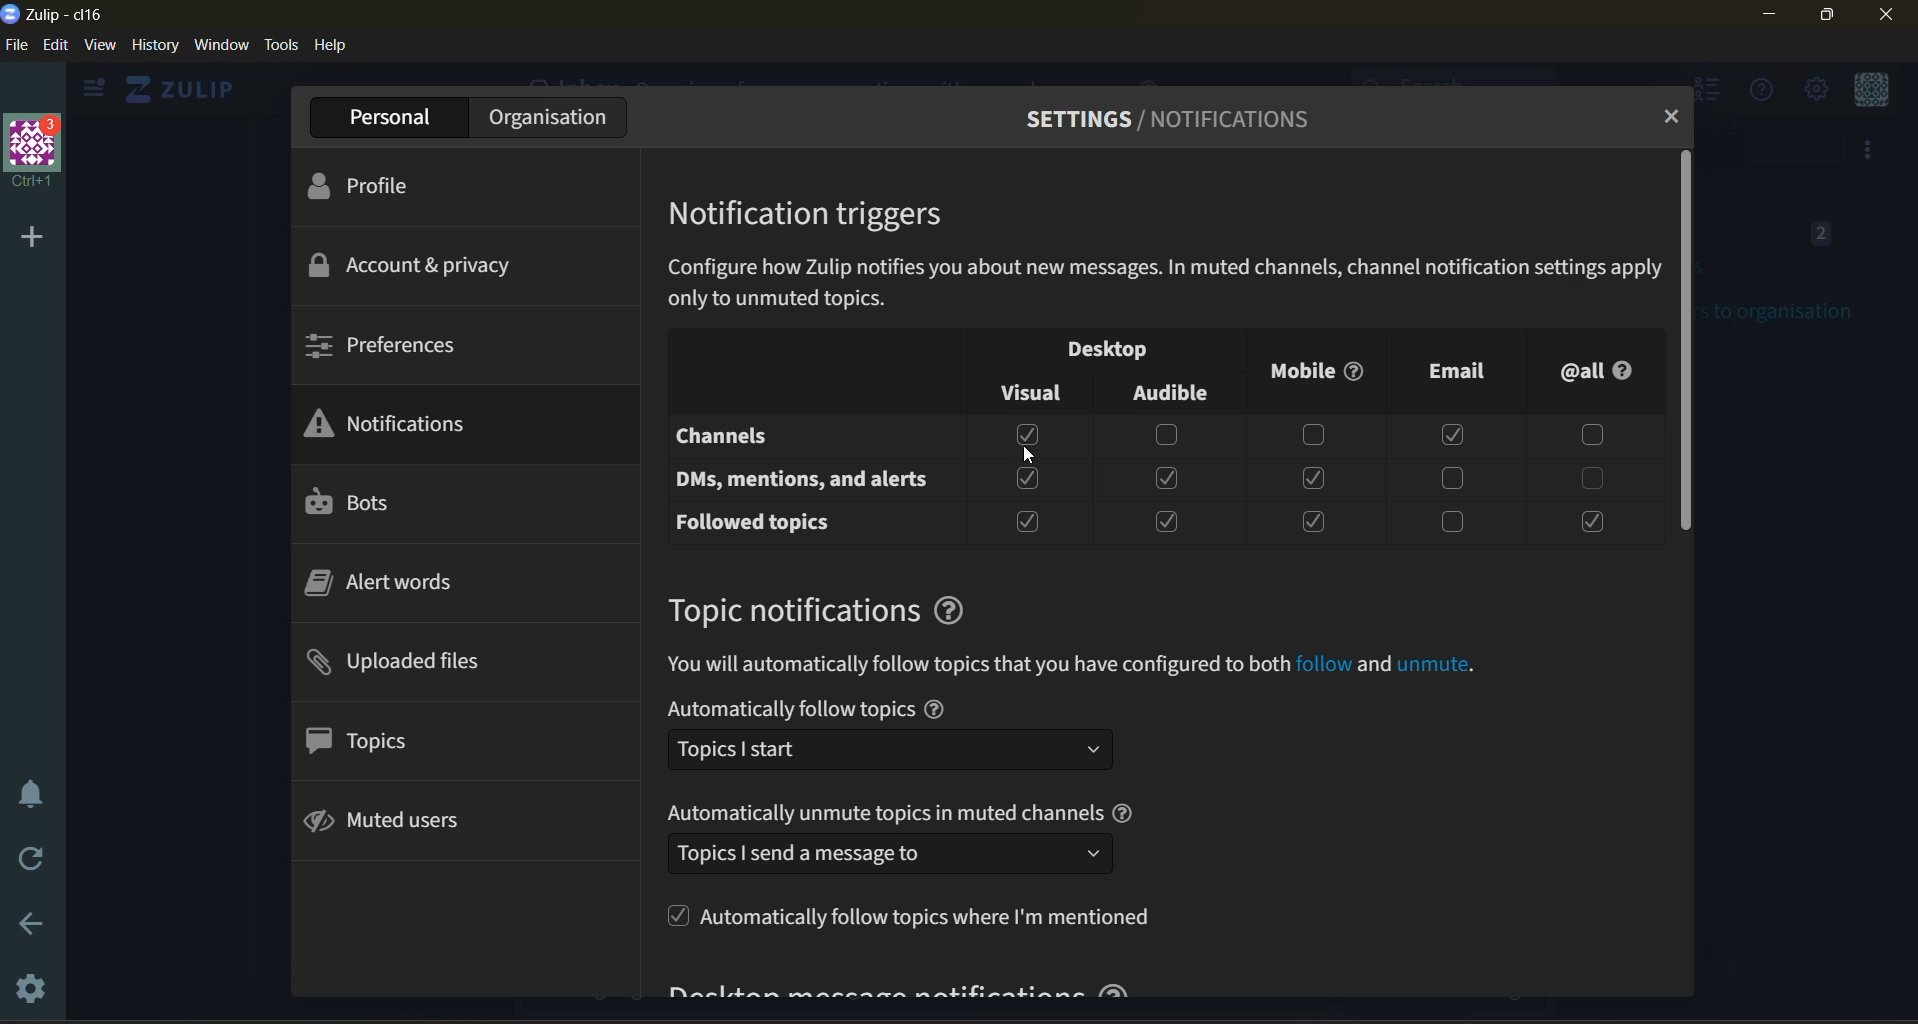  What do you see at coordinates (1671, 119) in the screenshot?
I see `close` at bounding box center [1671, 119].